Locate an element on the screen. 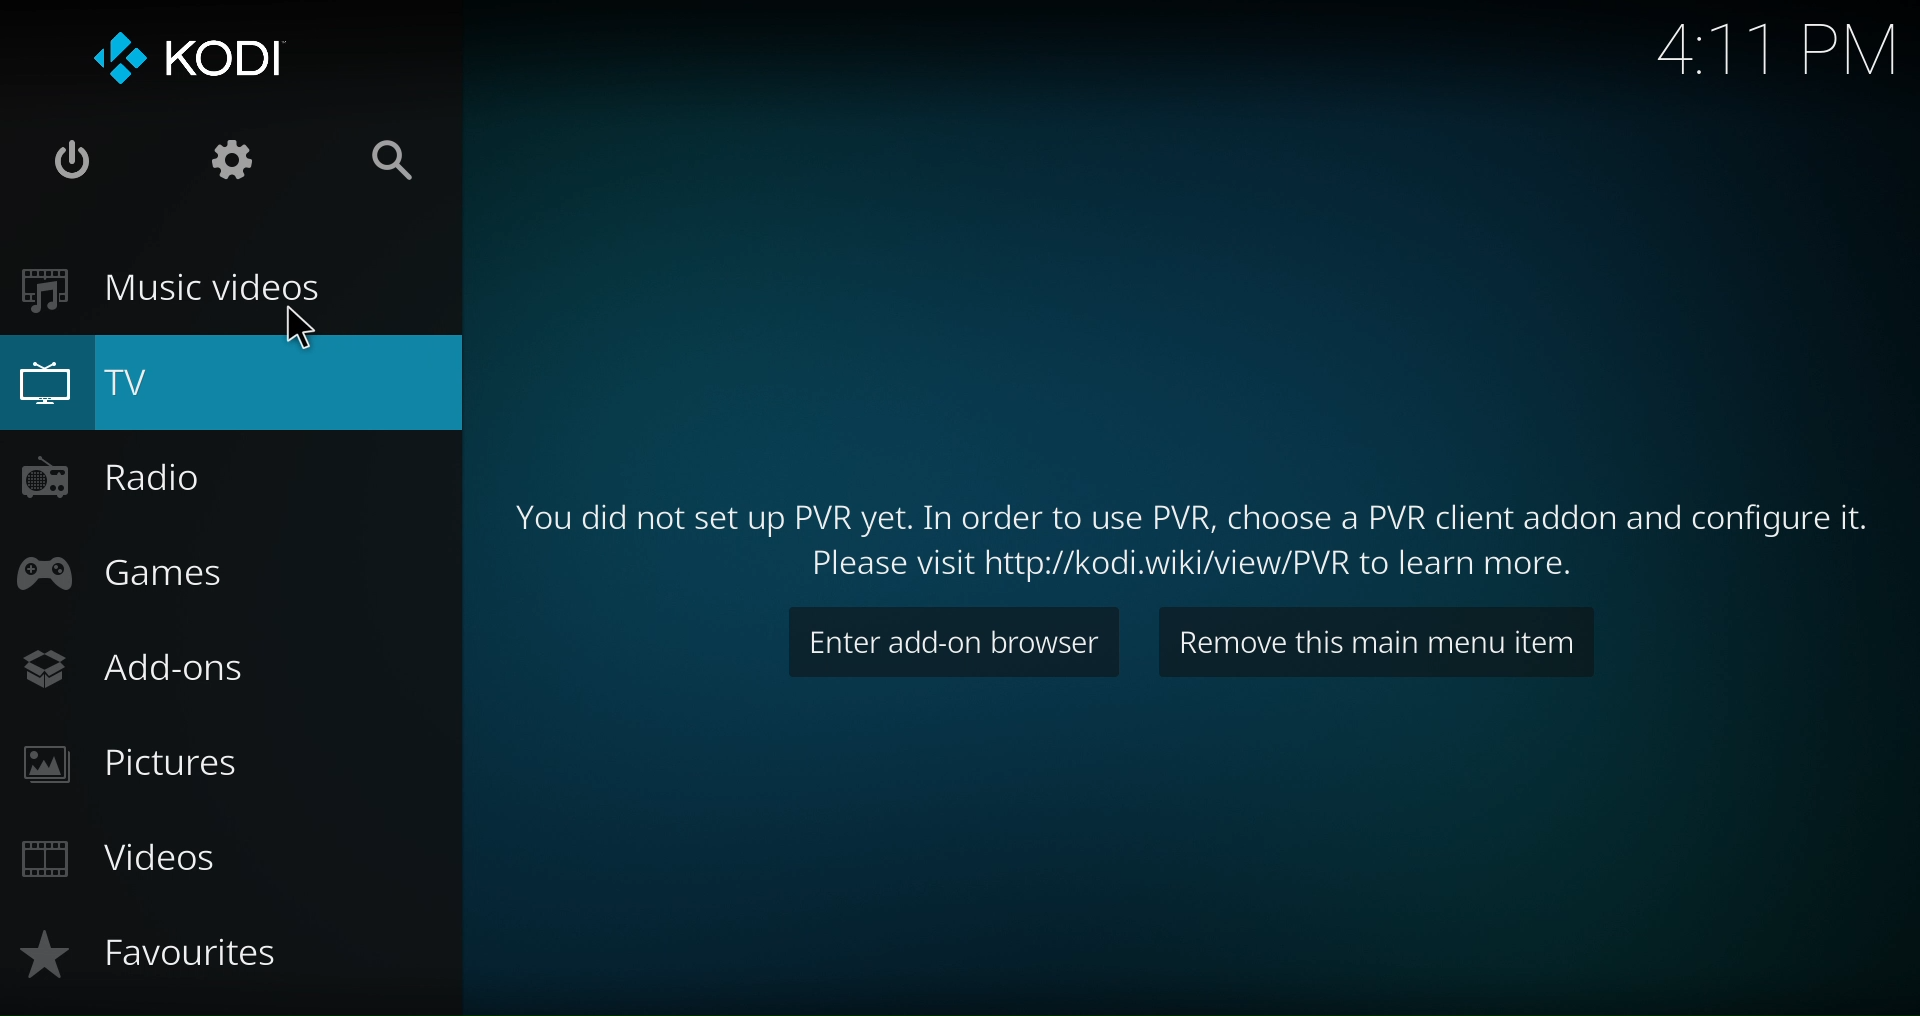 Image resolution: width=1920 pixels, height=1016 pixels. Logo is located at coordinates (197, 61).